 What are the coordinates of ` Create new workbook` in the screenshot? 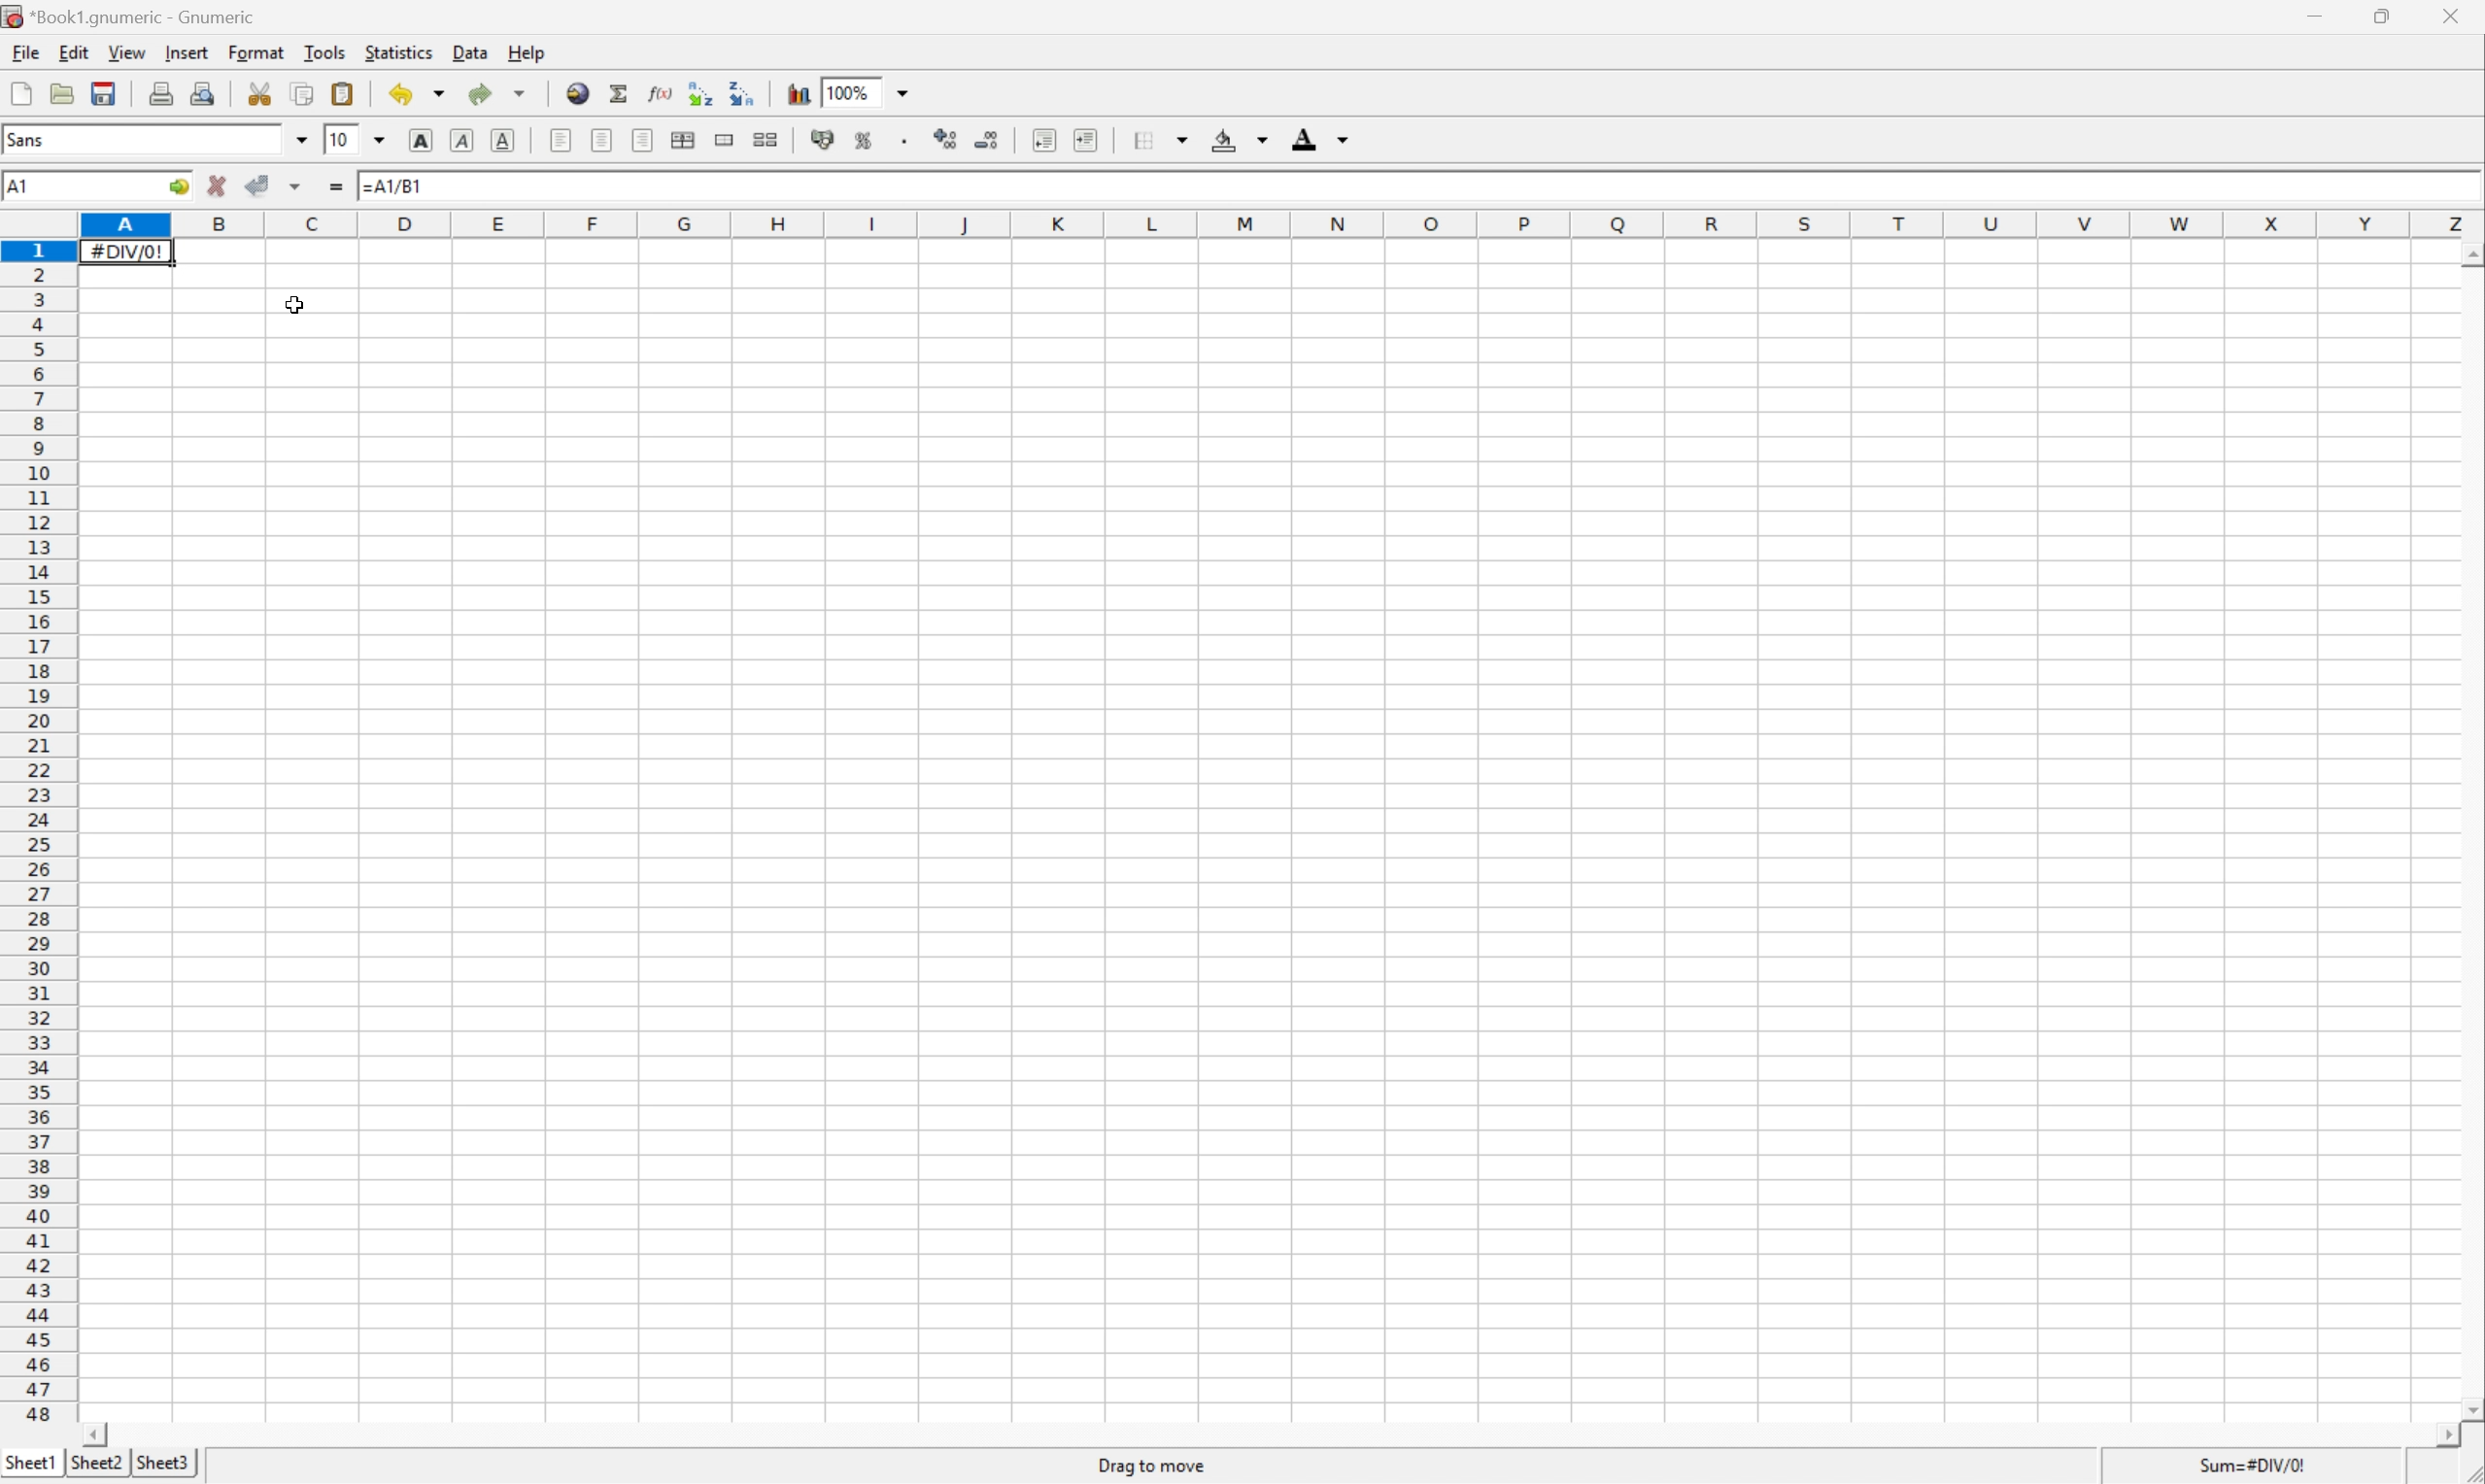 It's located at (20, 94).